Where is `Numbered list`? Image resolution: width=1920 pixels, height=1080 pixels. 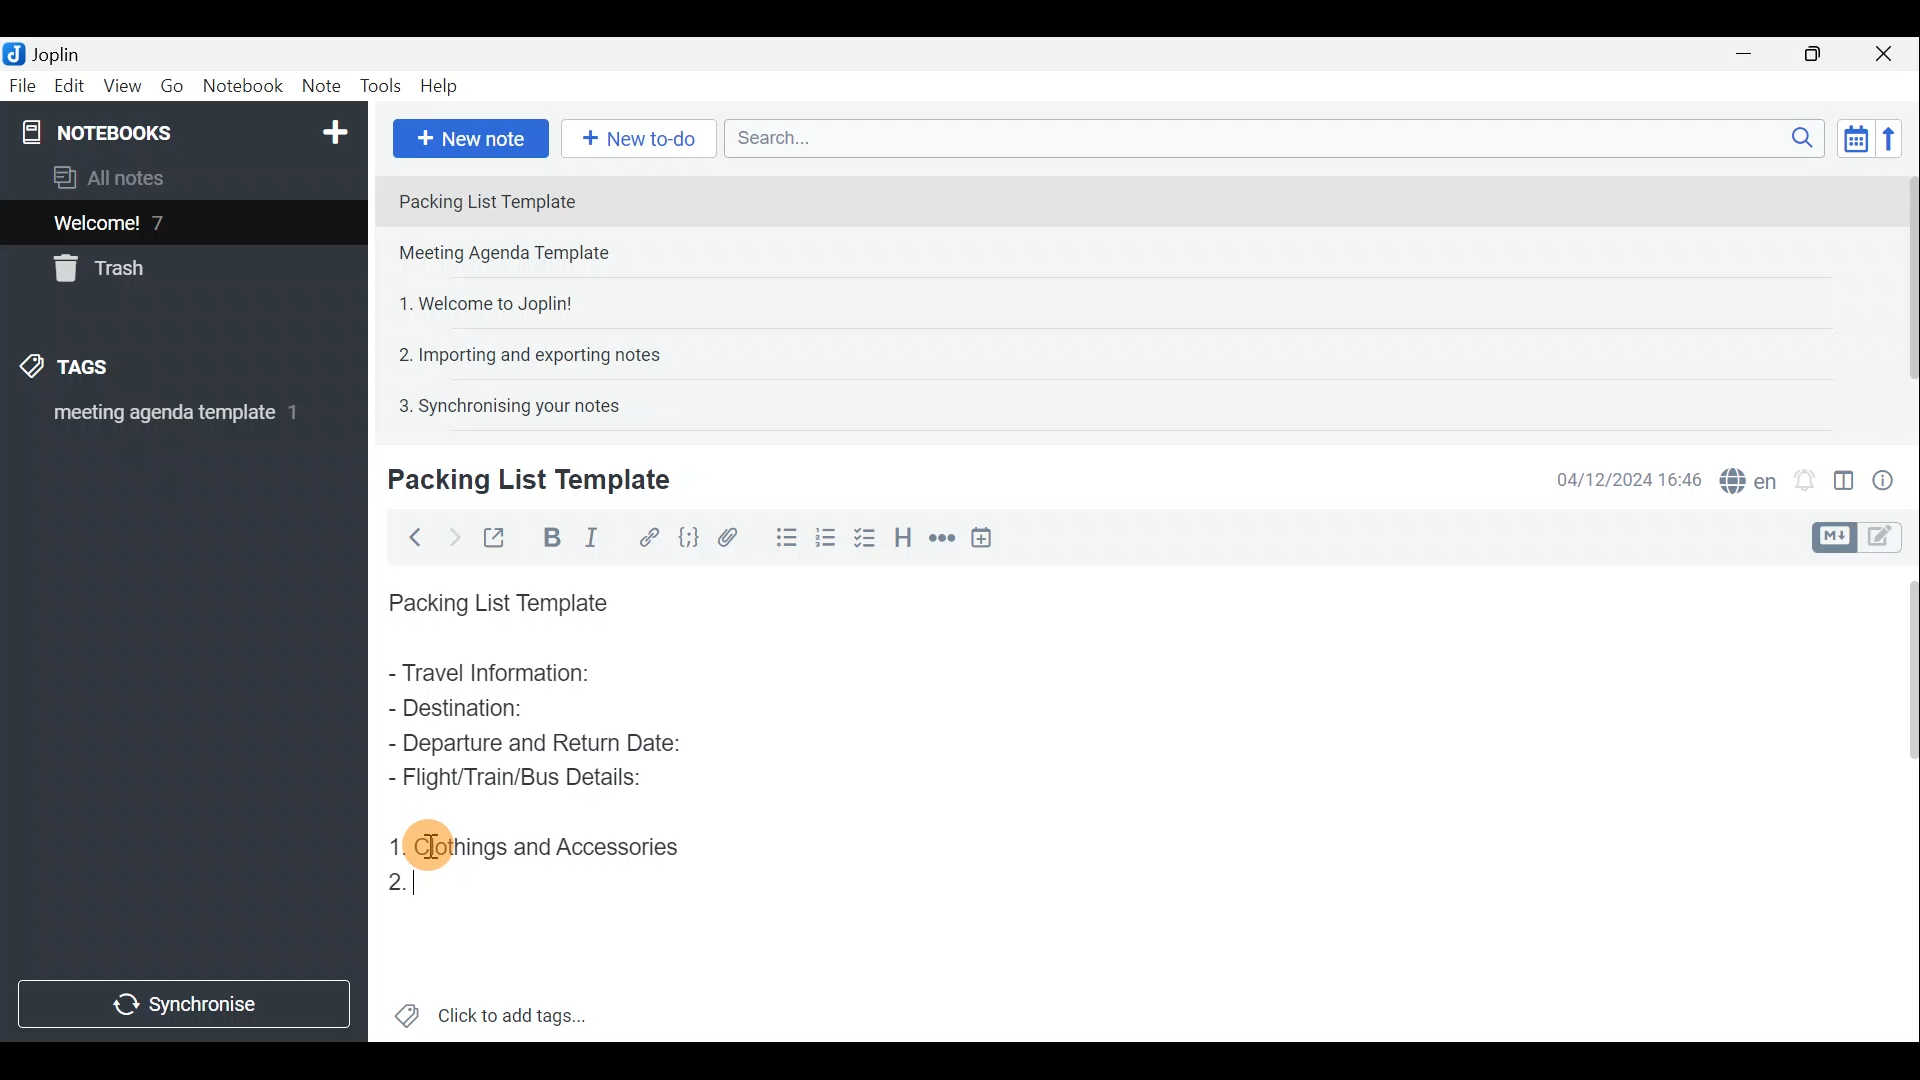 Numbered list is located at coordinates (867, 537).